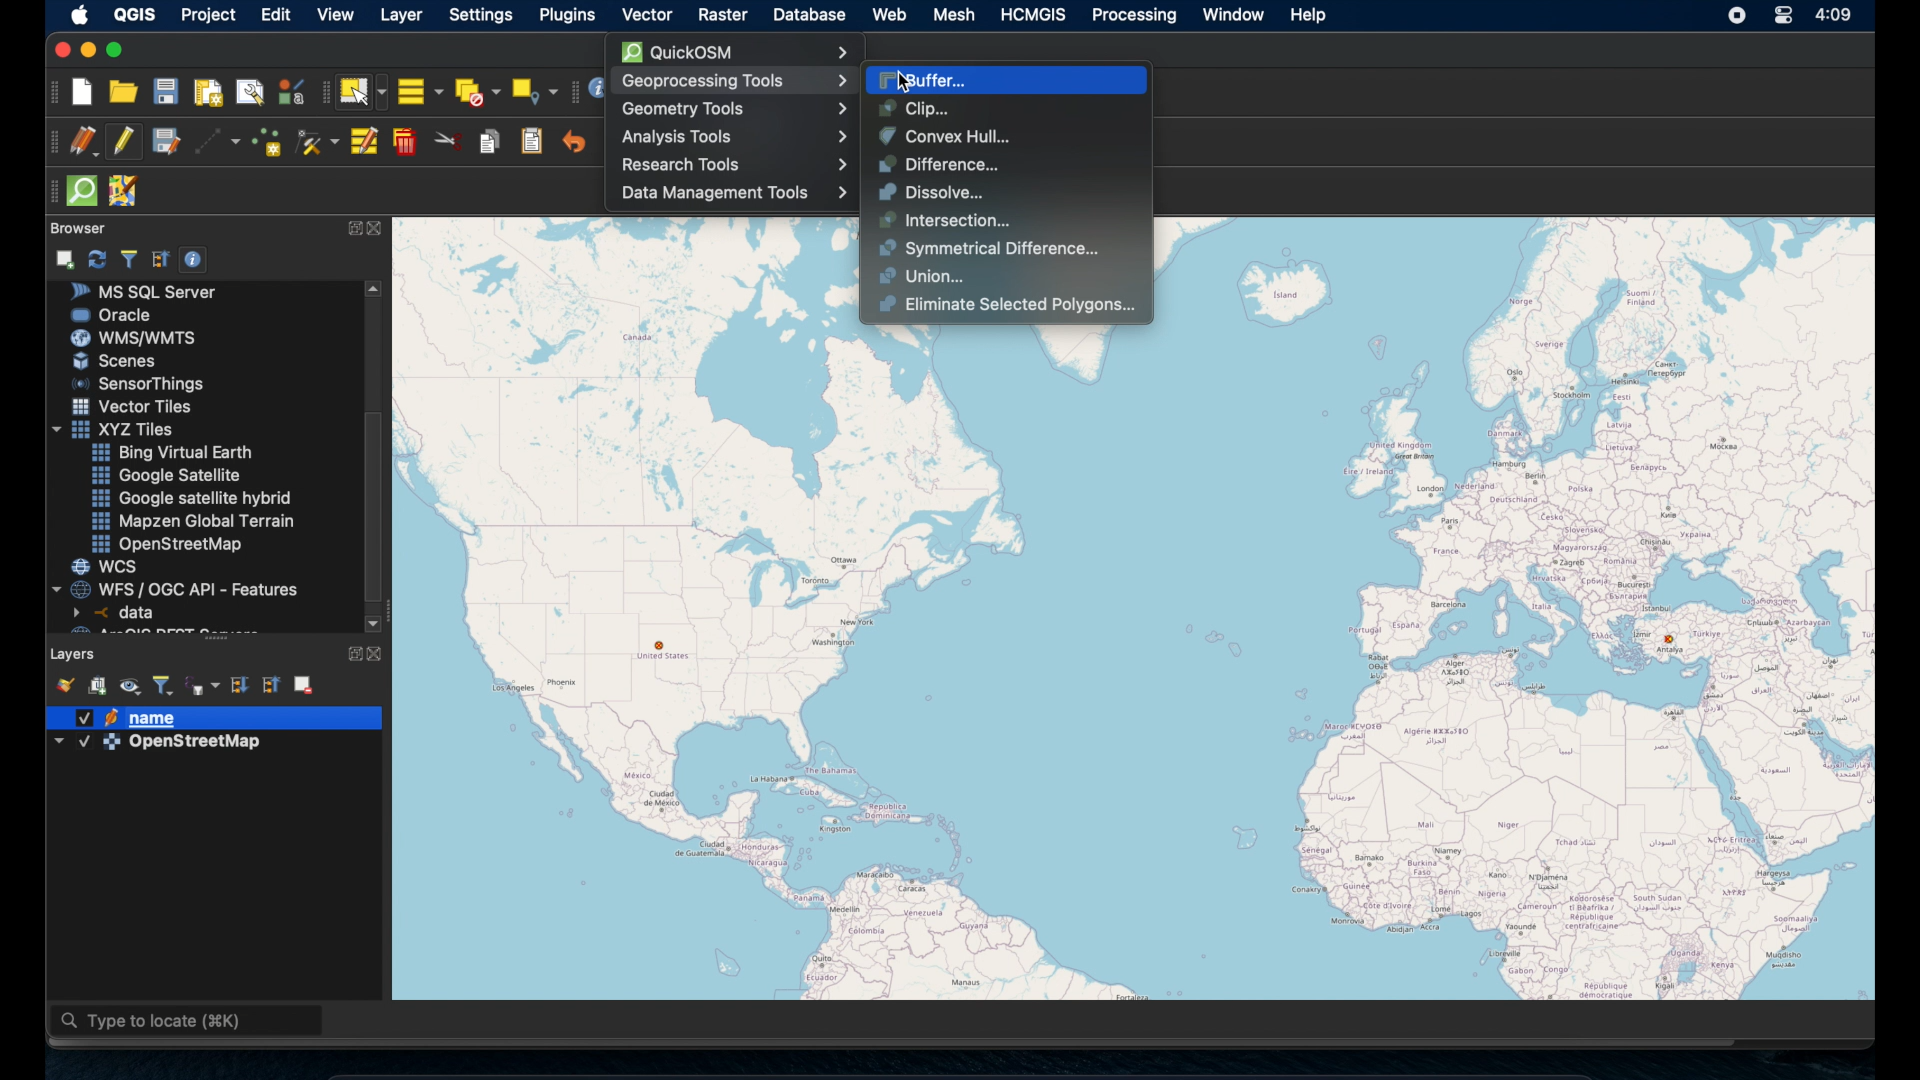 Image resolution: width=1920 pixels, height=1080 pixels. What do you see at coordinates (164, 683) in the screenshot?
I see `filter legend` at bounding box center [164, 683].